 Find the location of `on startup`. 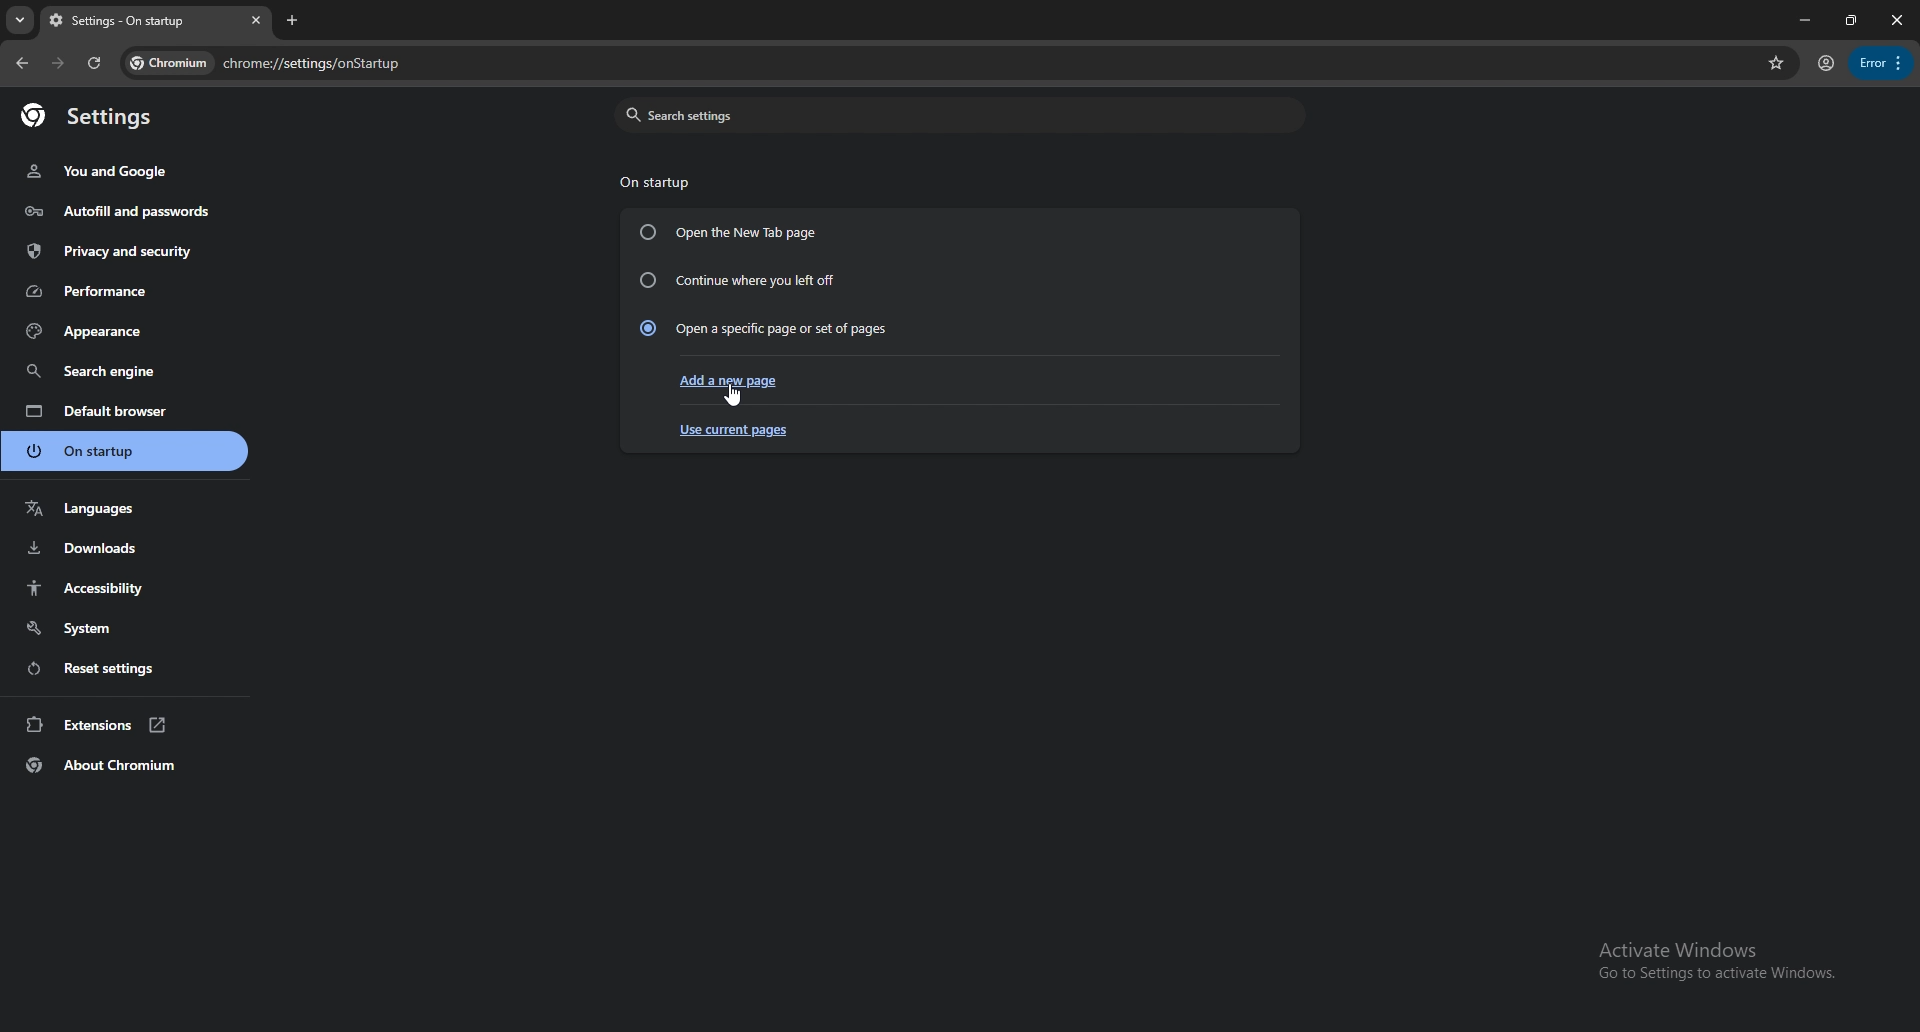

on startup is located at coordinates (127, 450).